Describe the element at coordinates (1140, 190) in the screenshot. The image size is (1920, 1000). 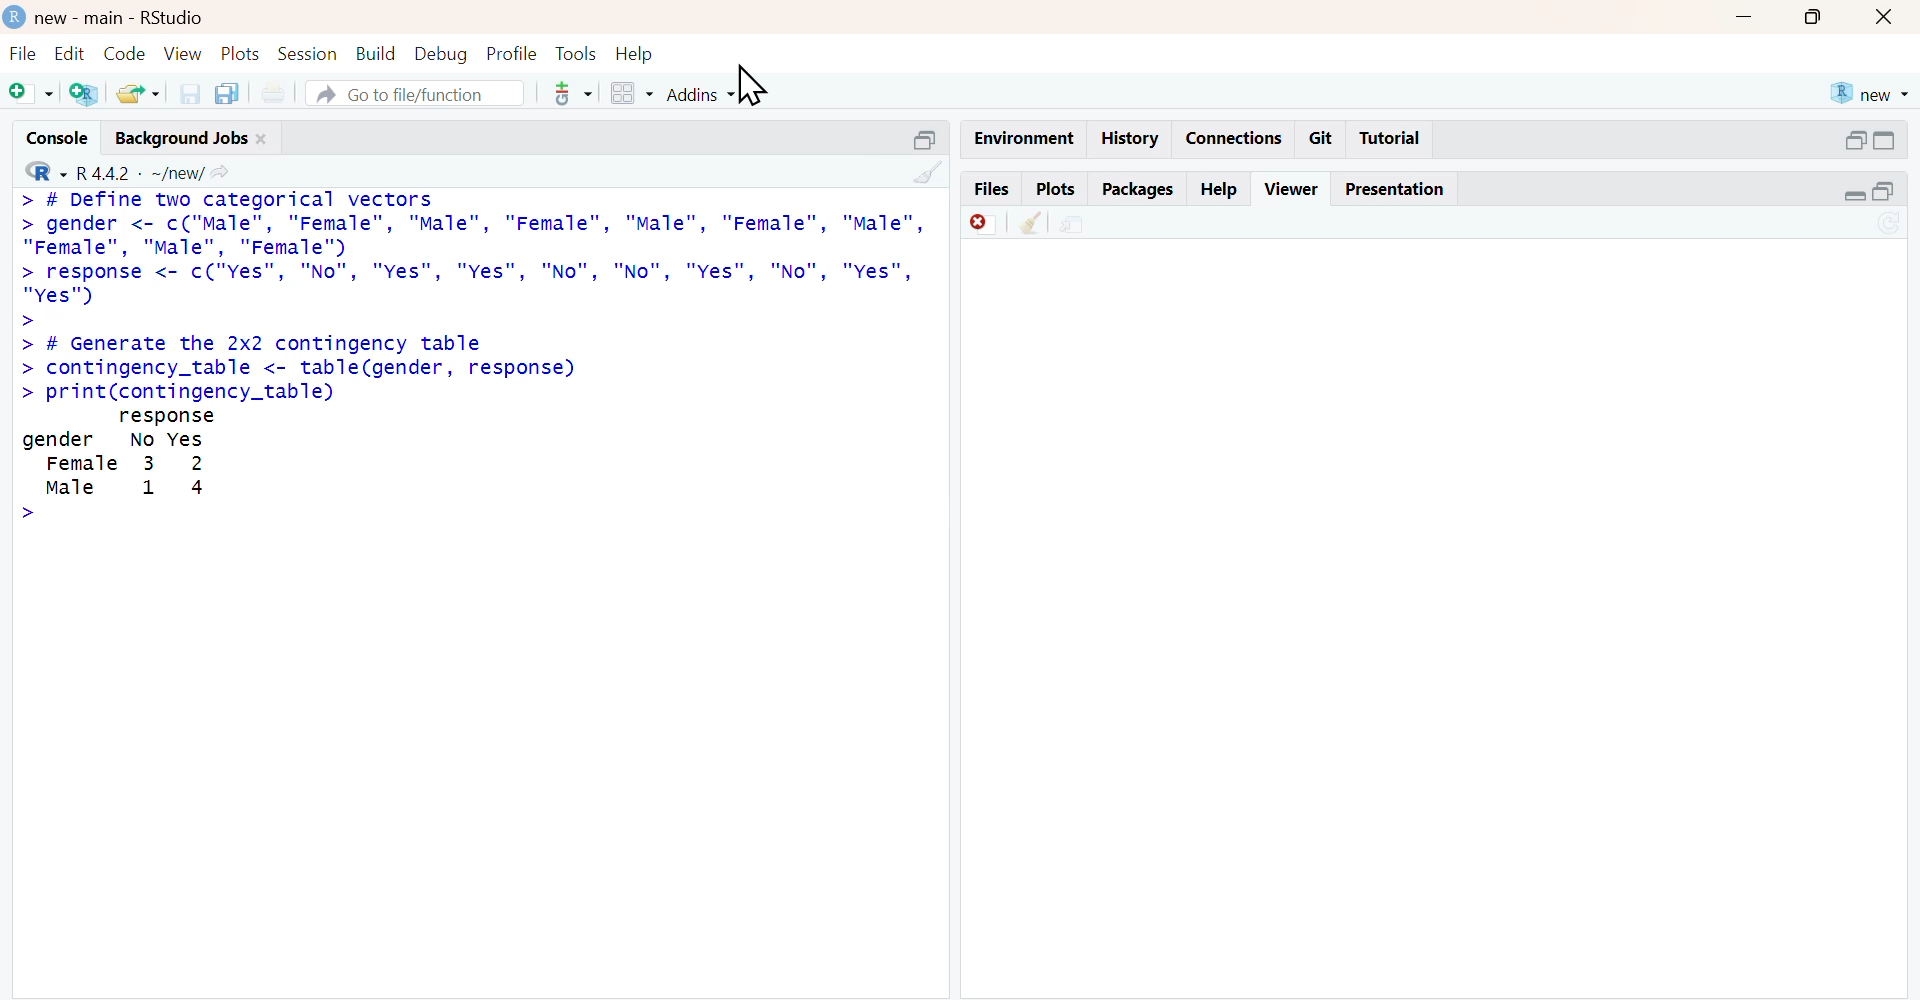
I see `packages` at that location.